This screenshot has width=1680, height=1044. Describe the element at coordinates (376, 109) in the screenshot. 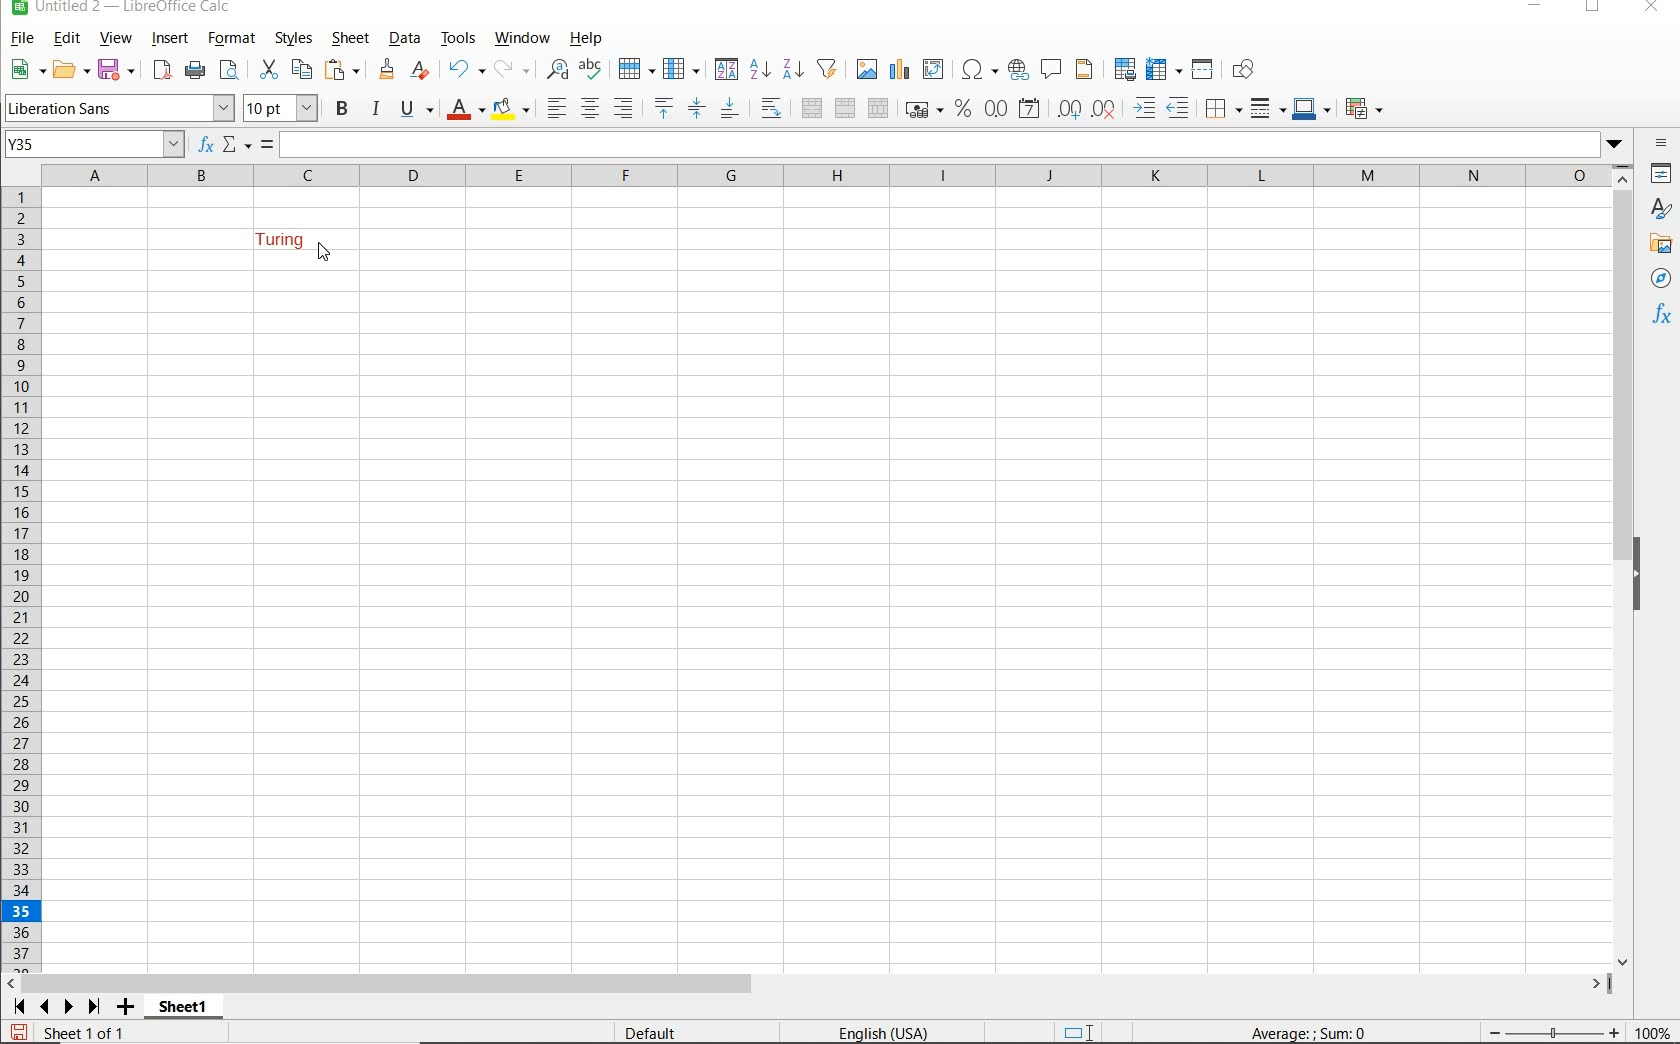

I see `ITALIC` at that location.